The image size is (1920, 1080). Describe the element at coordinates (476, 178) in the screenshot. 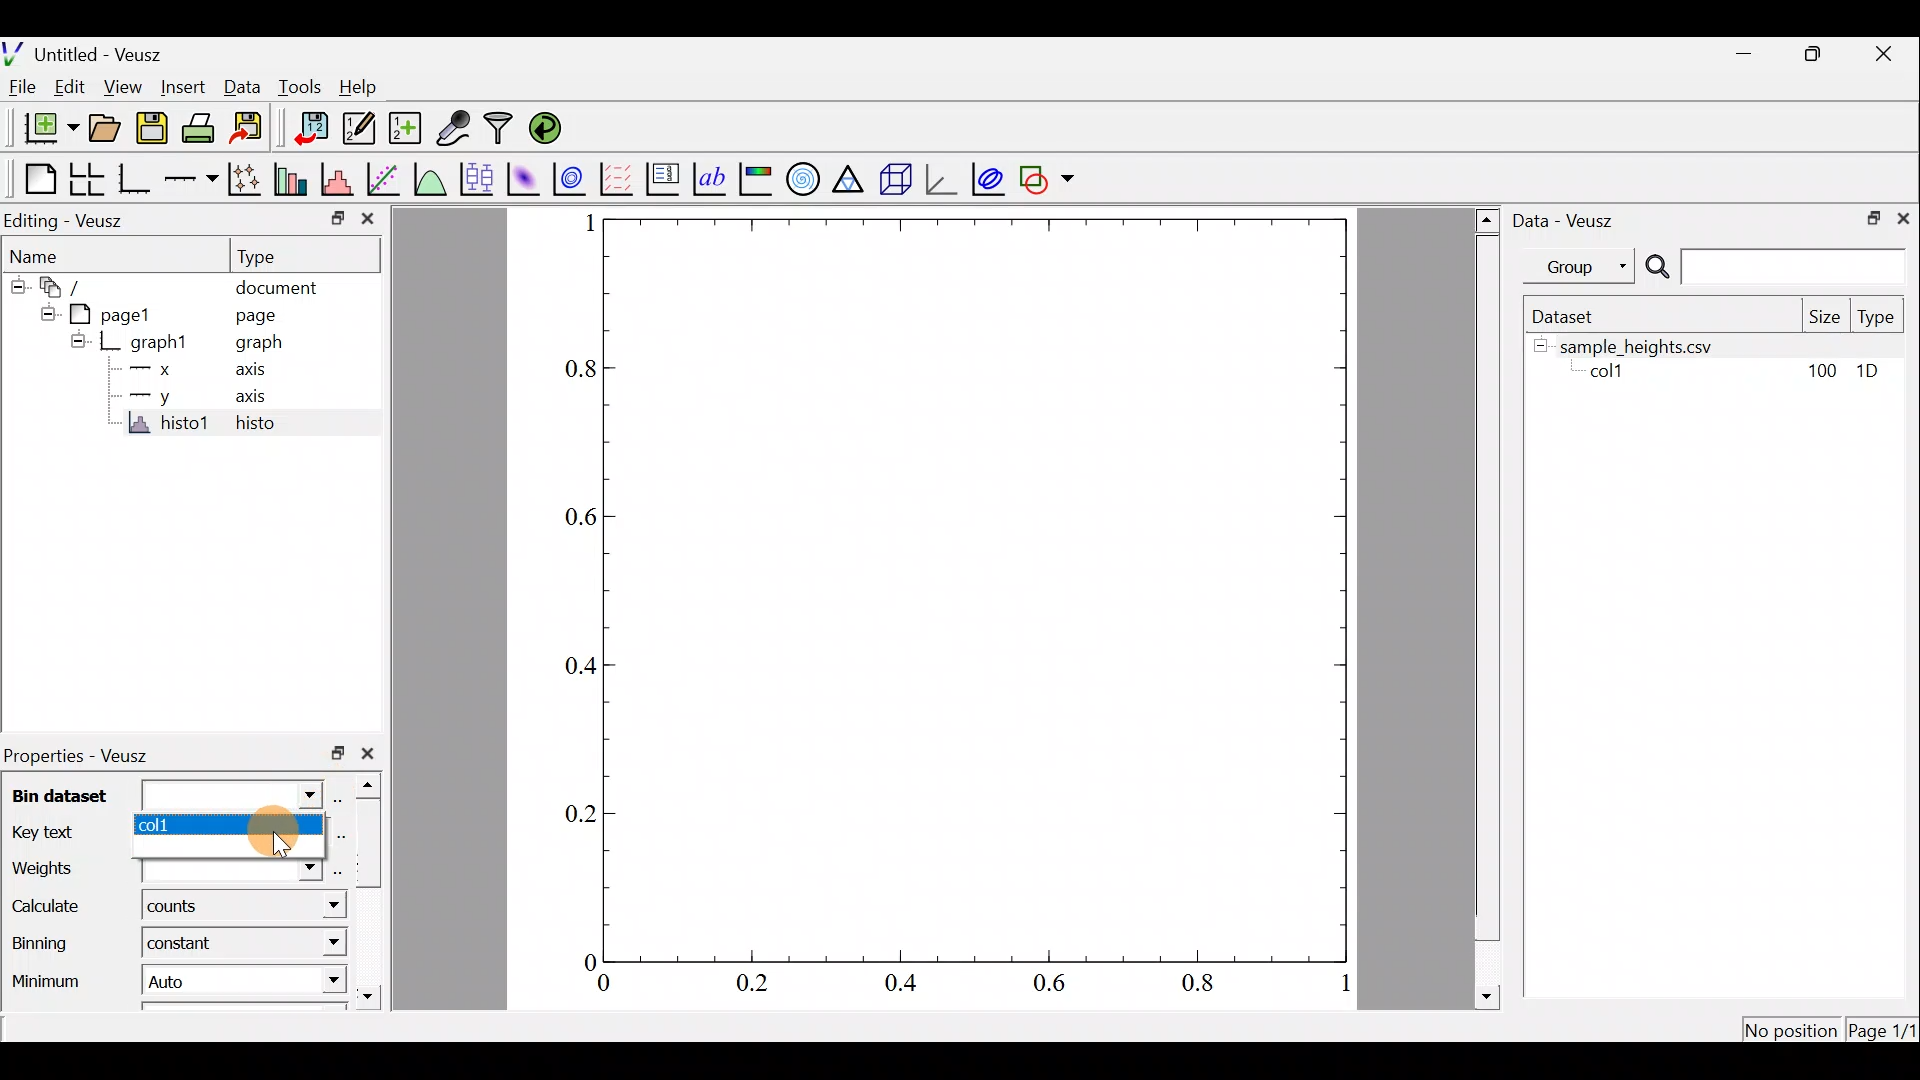

I see `plot box plots` at that location.